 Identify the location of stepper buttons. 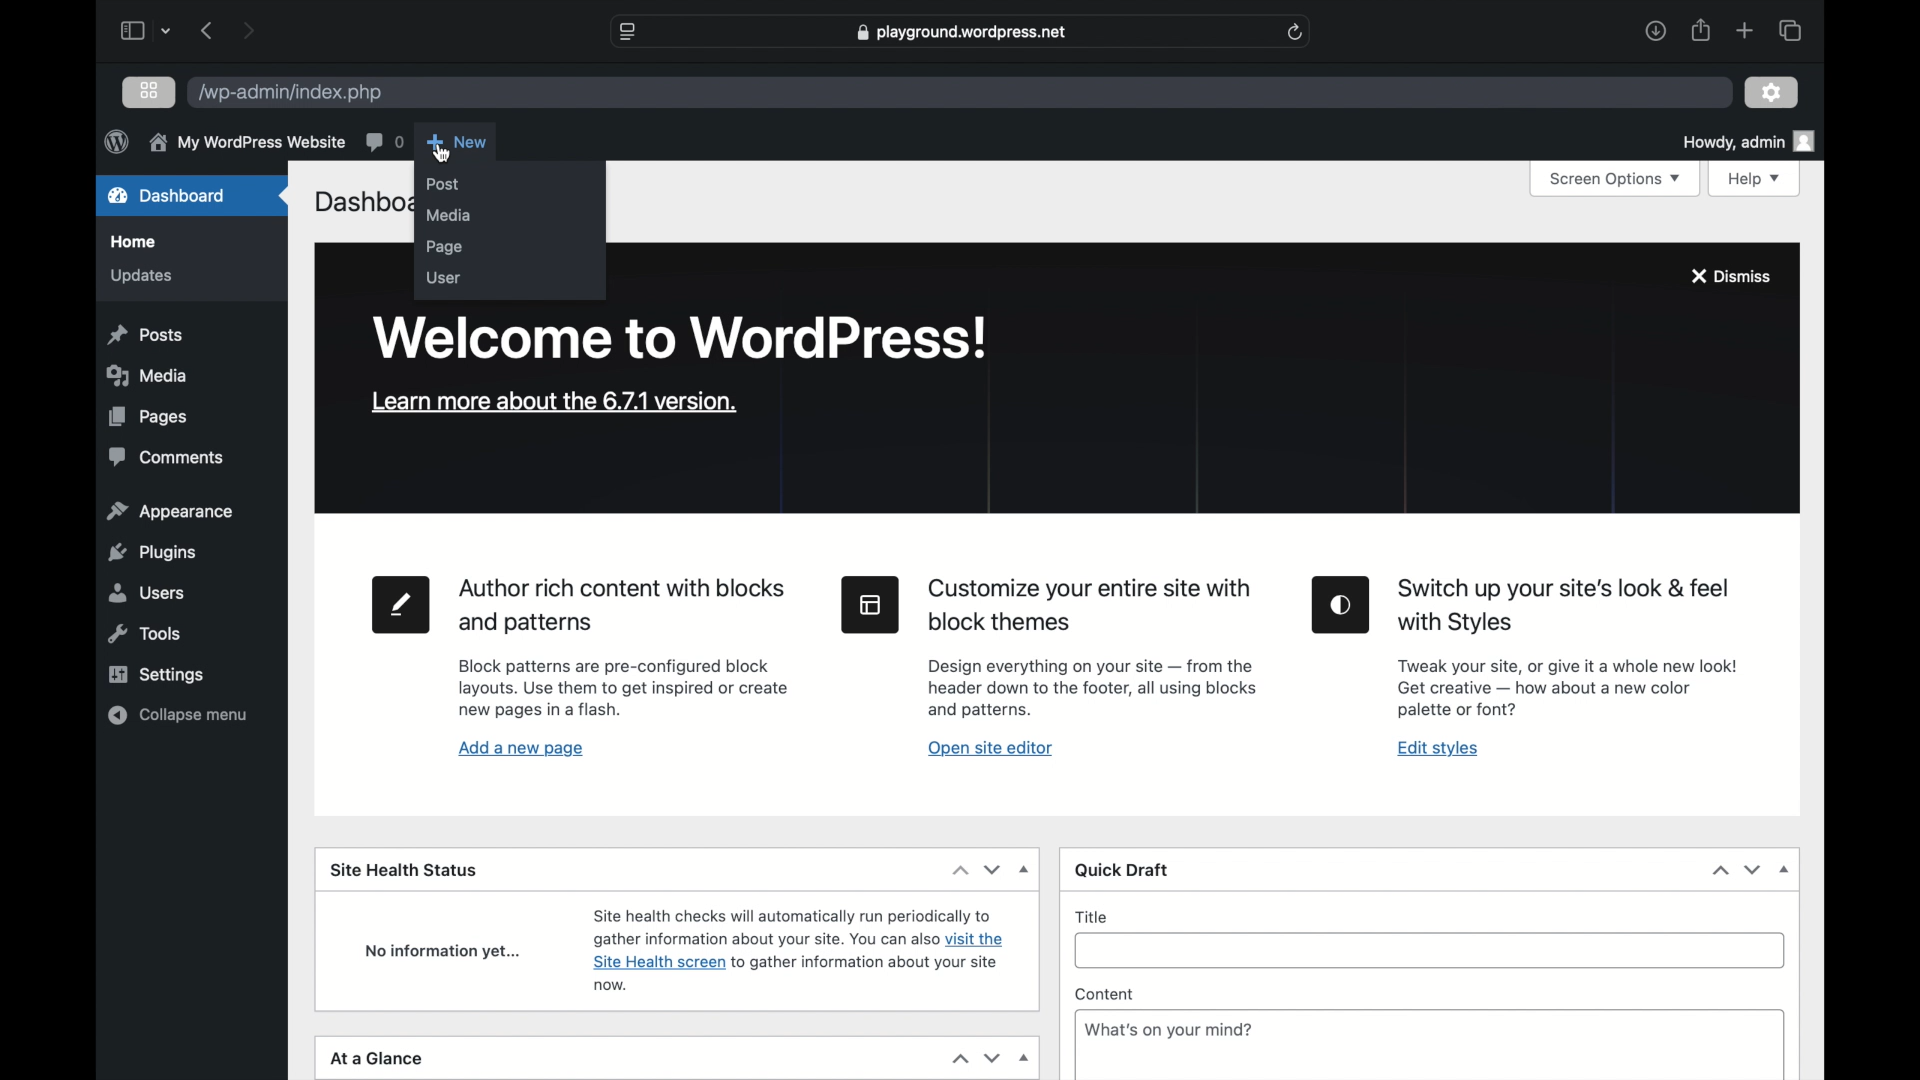
(976, 1059).